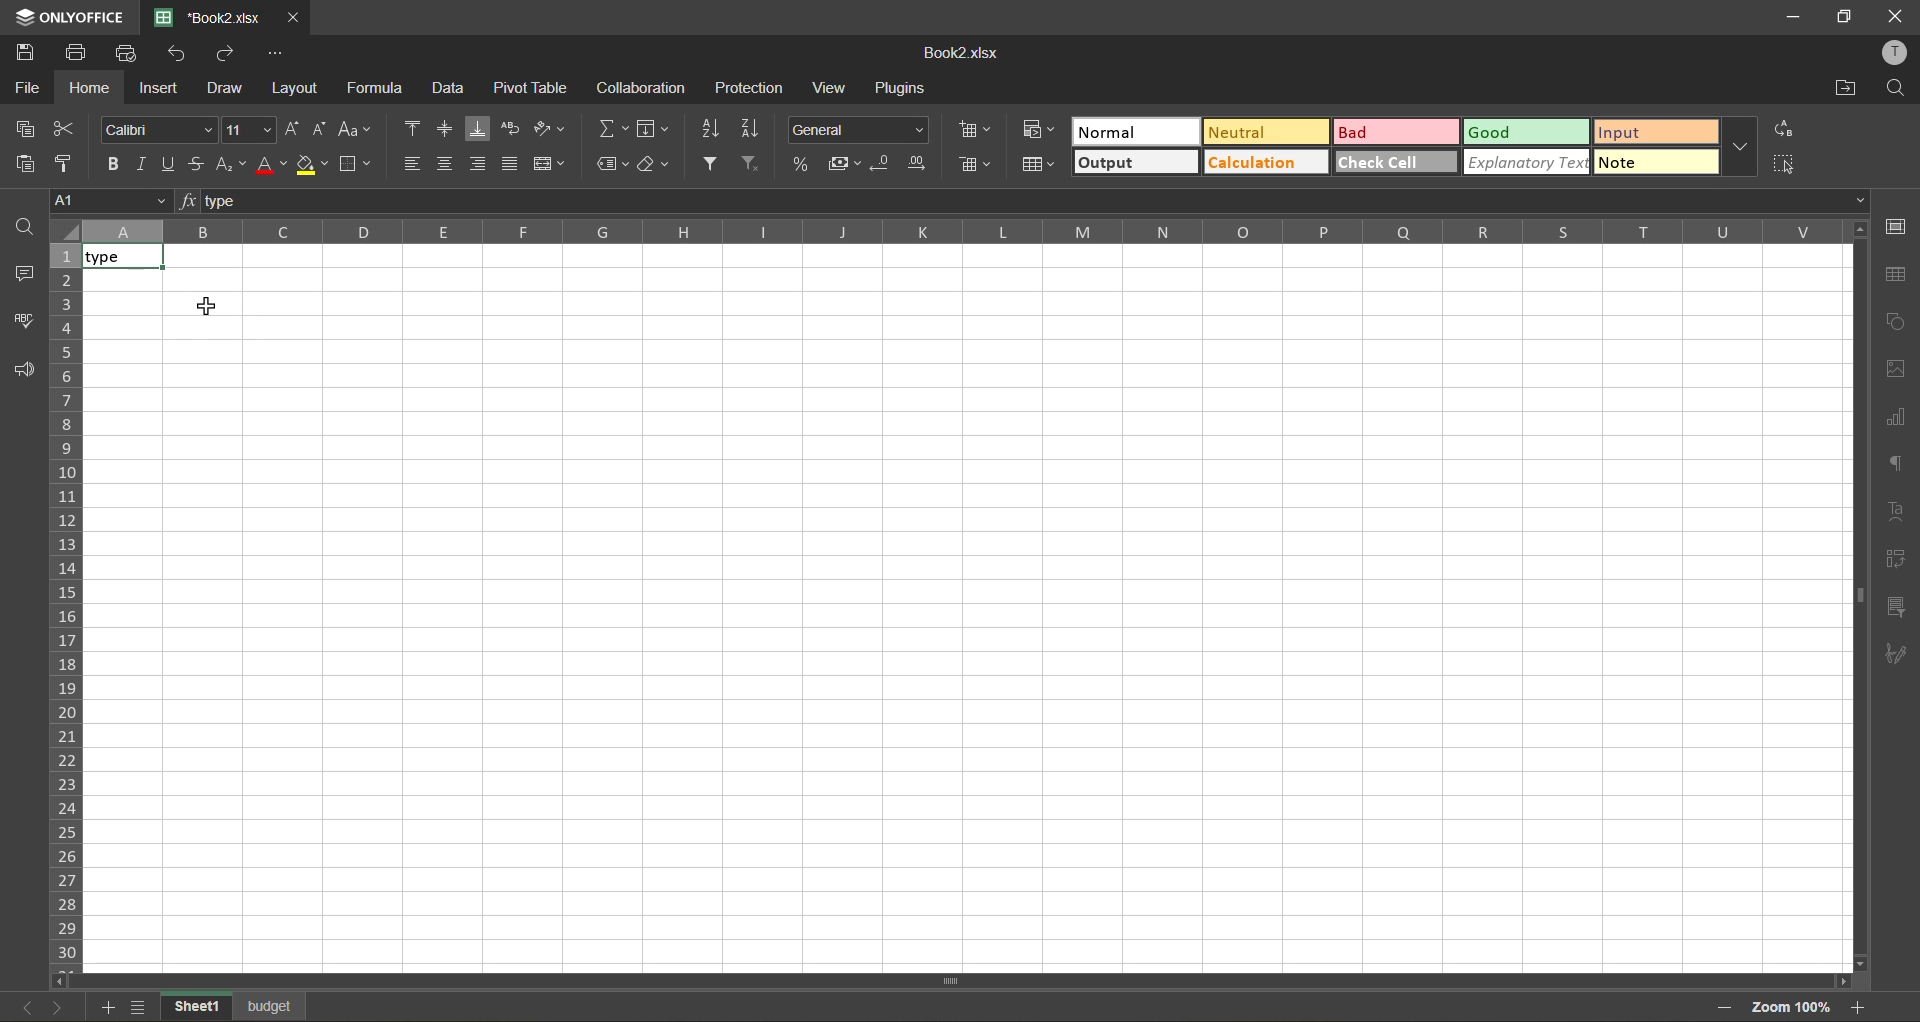 The width and height of the screenshot is (1920, 1022). I want to click on pivot table, so click(532, 88).